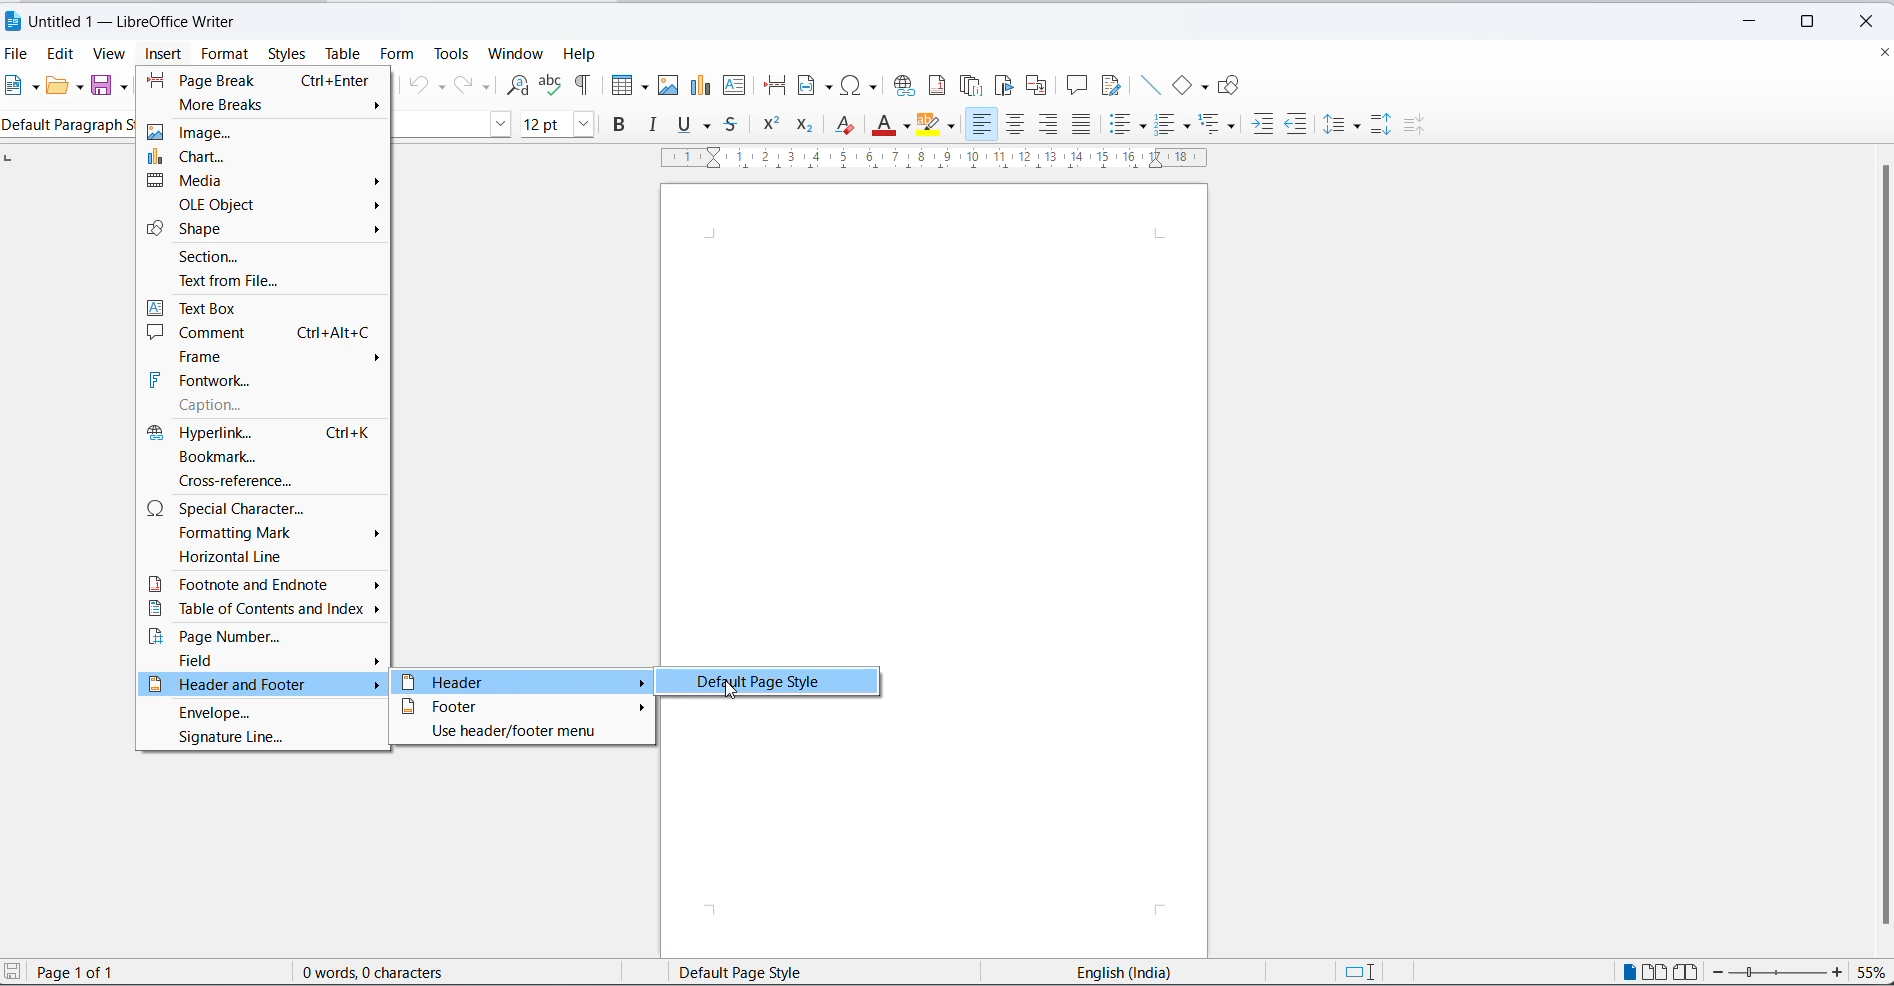 The image size is (1894, 986). Describe the element at coordinates (111, 53) in the screenshot. I see `view` at that location.